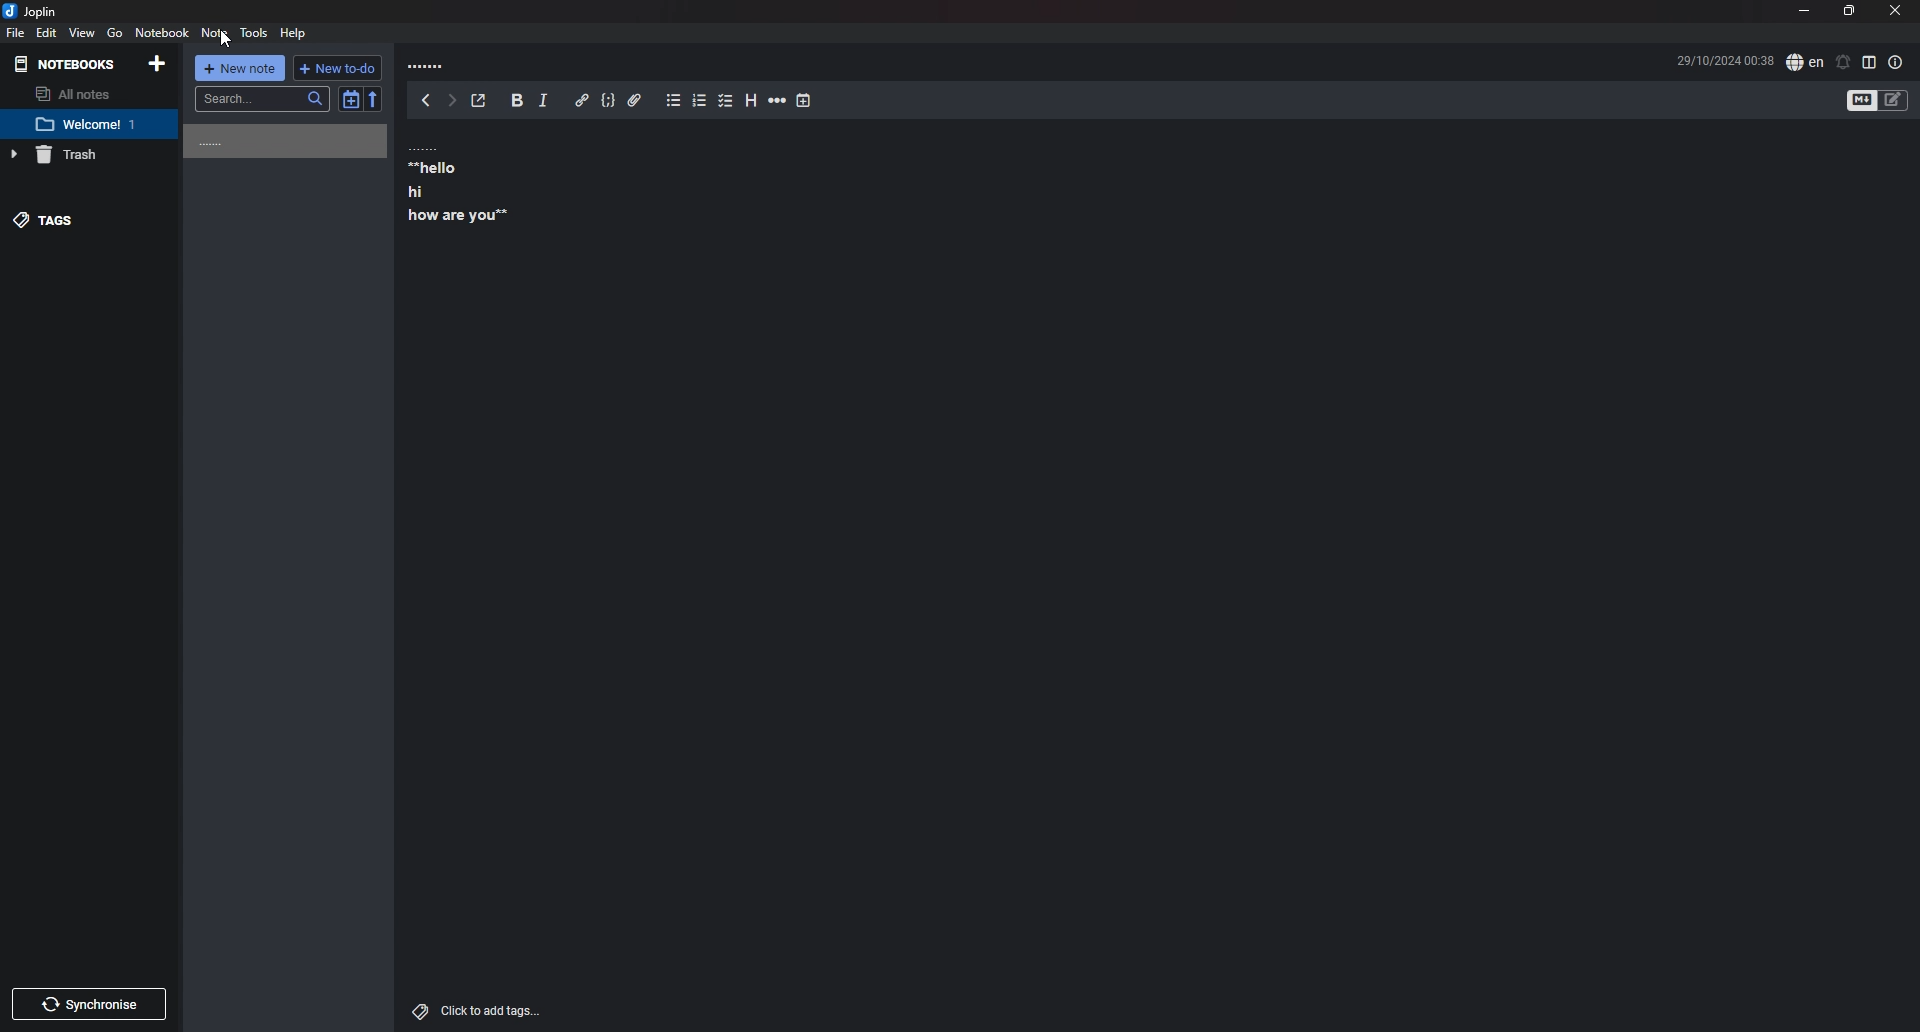 Image resolution: width=1920 pixels, height=1032 pixels. Describe the element at coordinates (481, 1011) in the screenshot. I see `add tags` at that location.